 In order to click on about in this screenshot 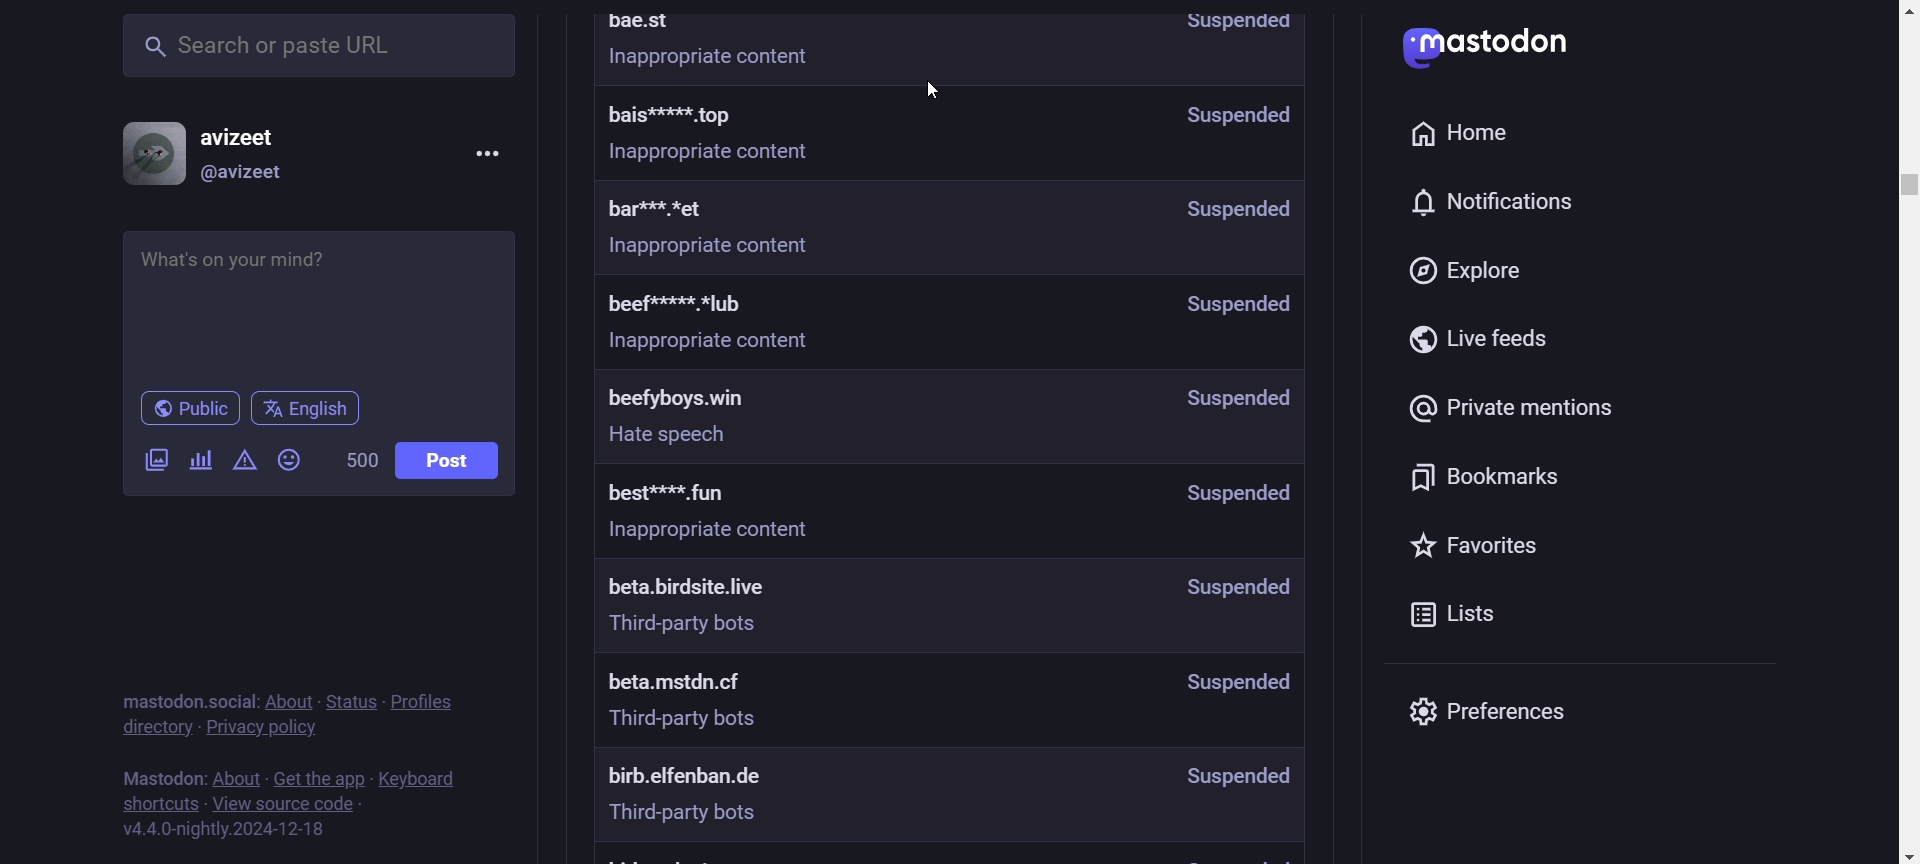, I will do `click(235, 780)`.